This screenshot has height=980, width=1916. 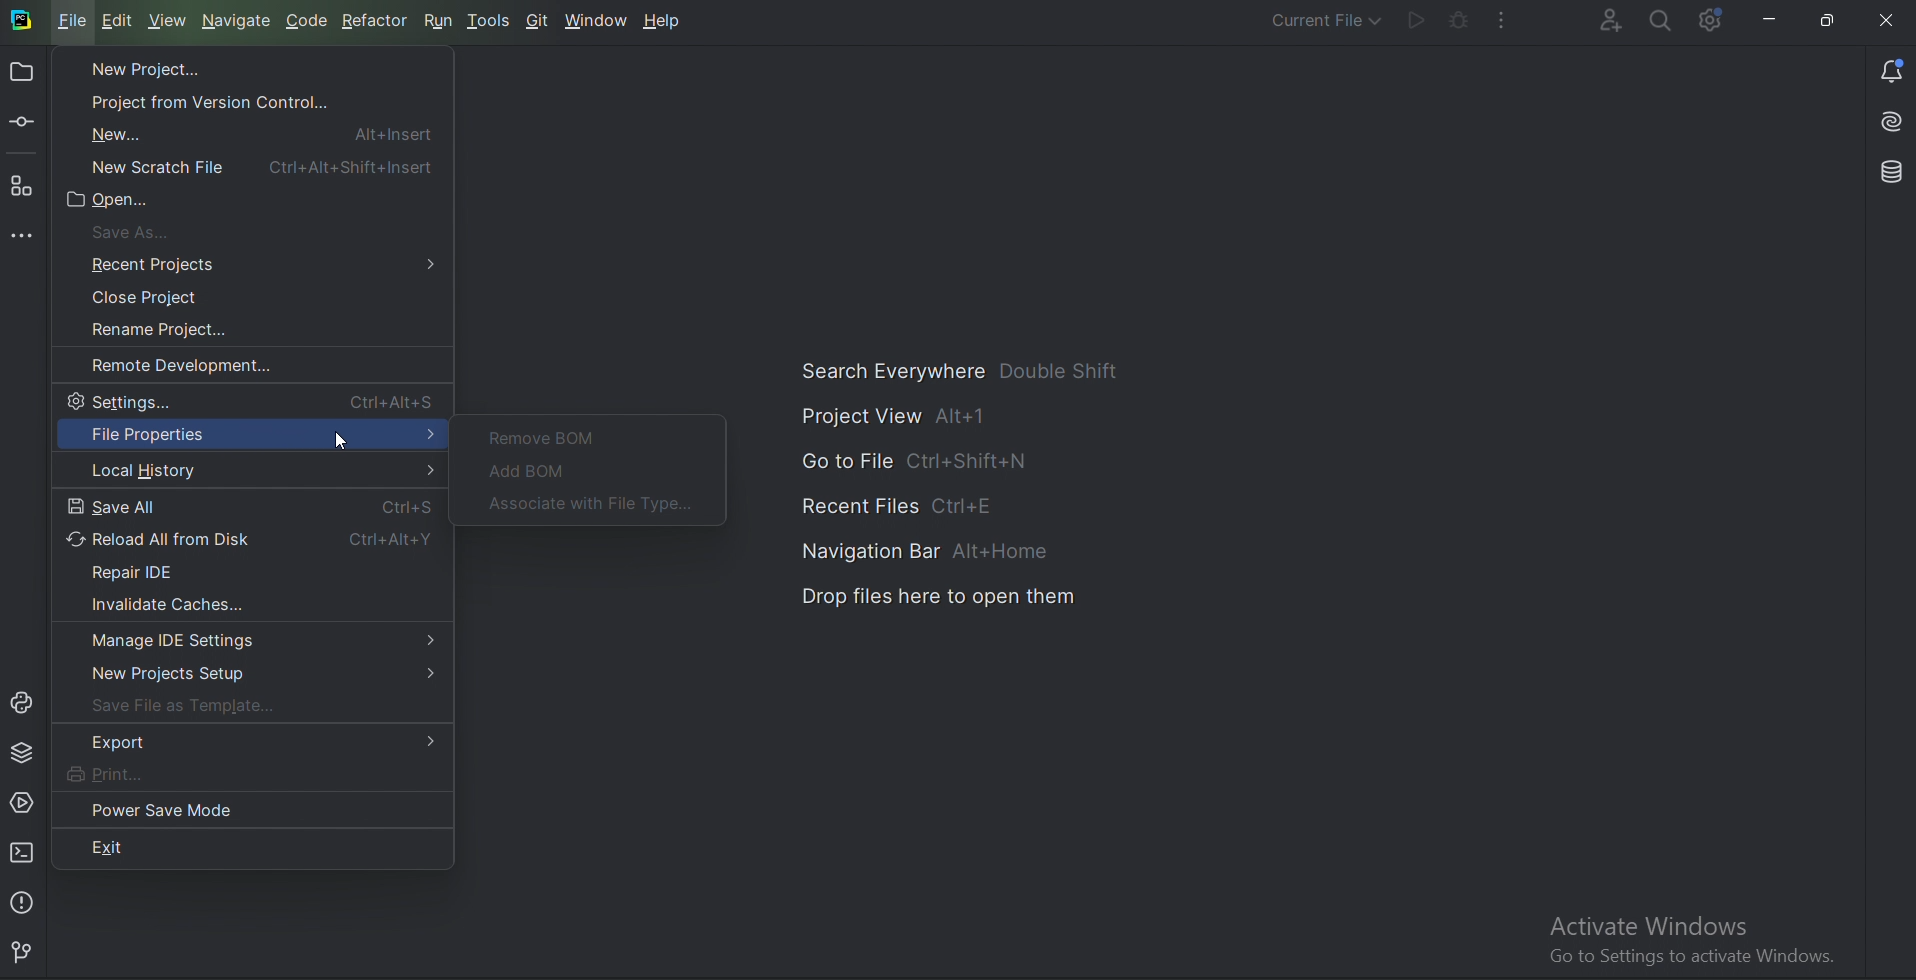 What do you see at coordinates (597, 21) in the screenshot?
I see `Window` at bounding box center [597, 21].